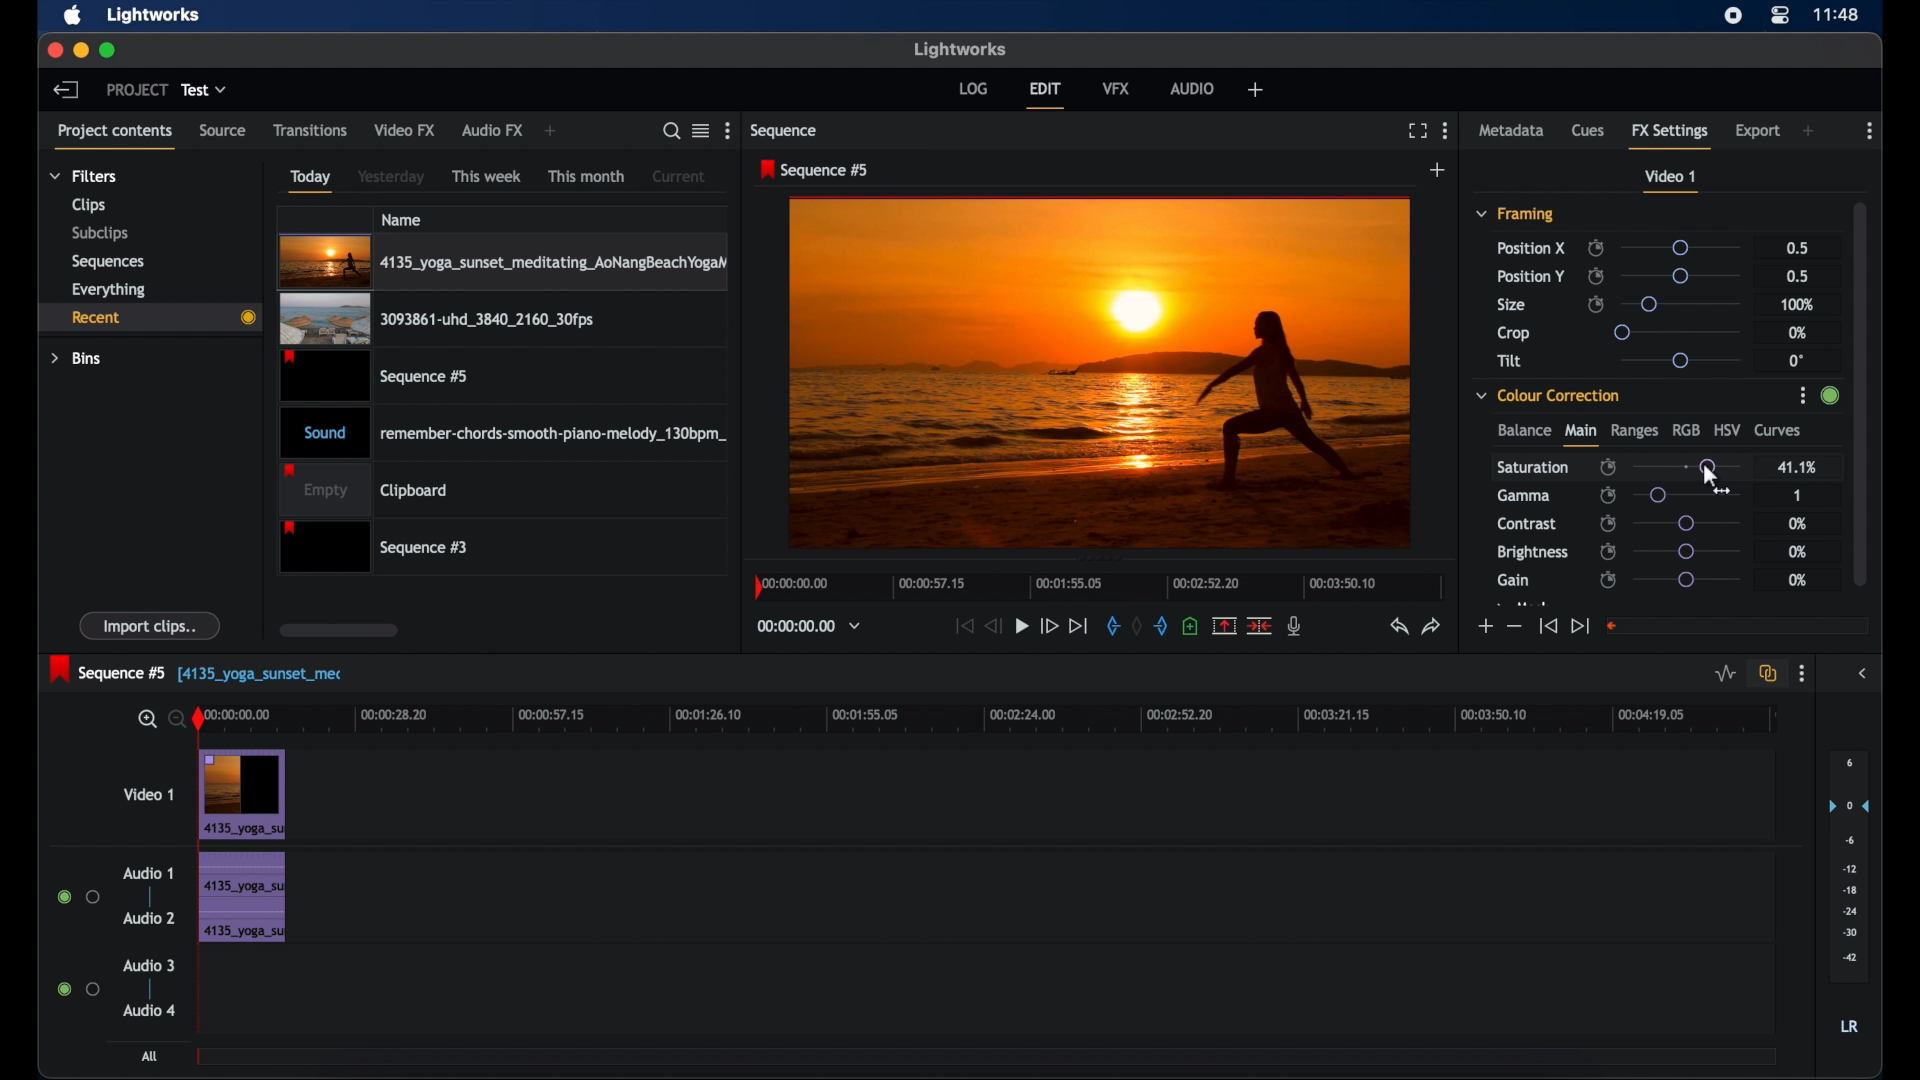 This screenshot has width=1920, height=1080. Describe the element at coordinates (701, 130) in the screenshot. I see `toggle list or tile view` at that location.